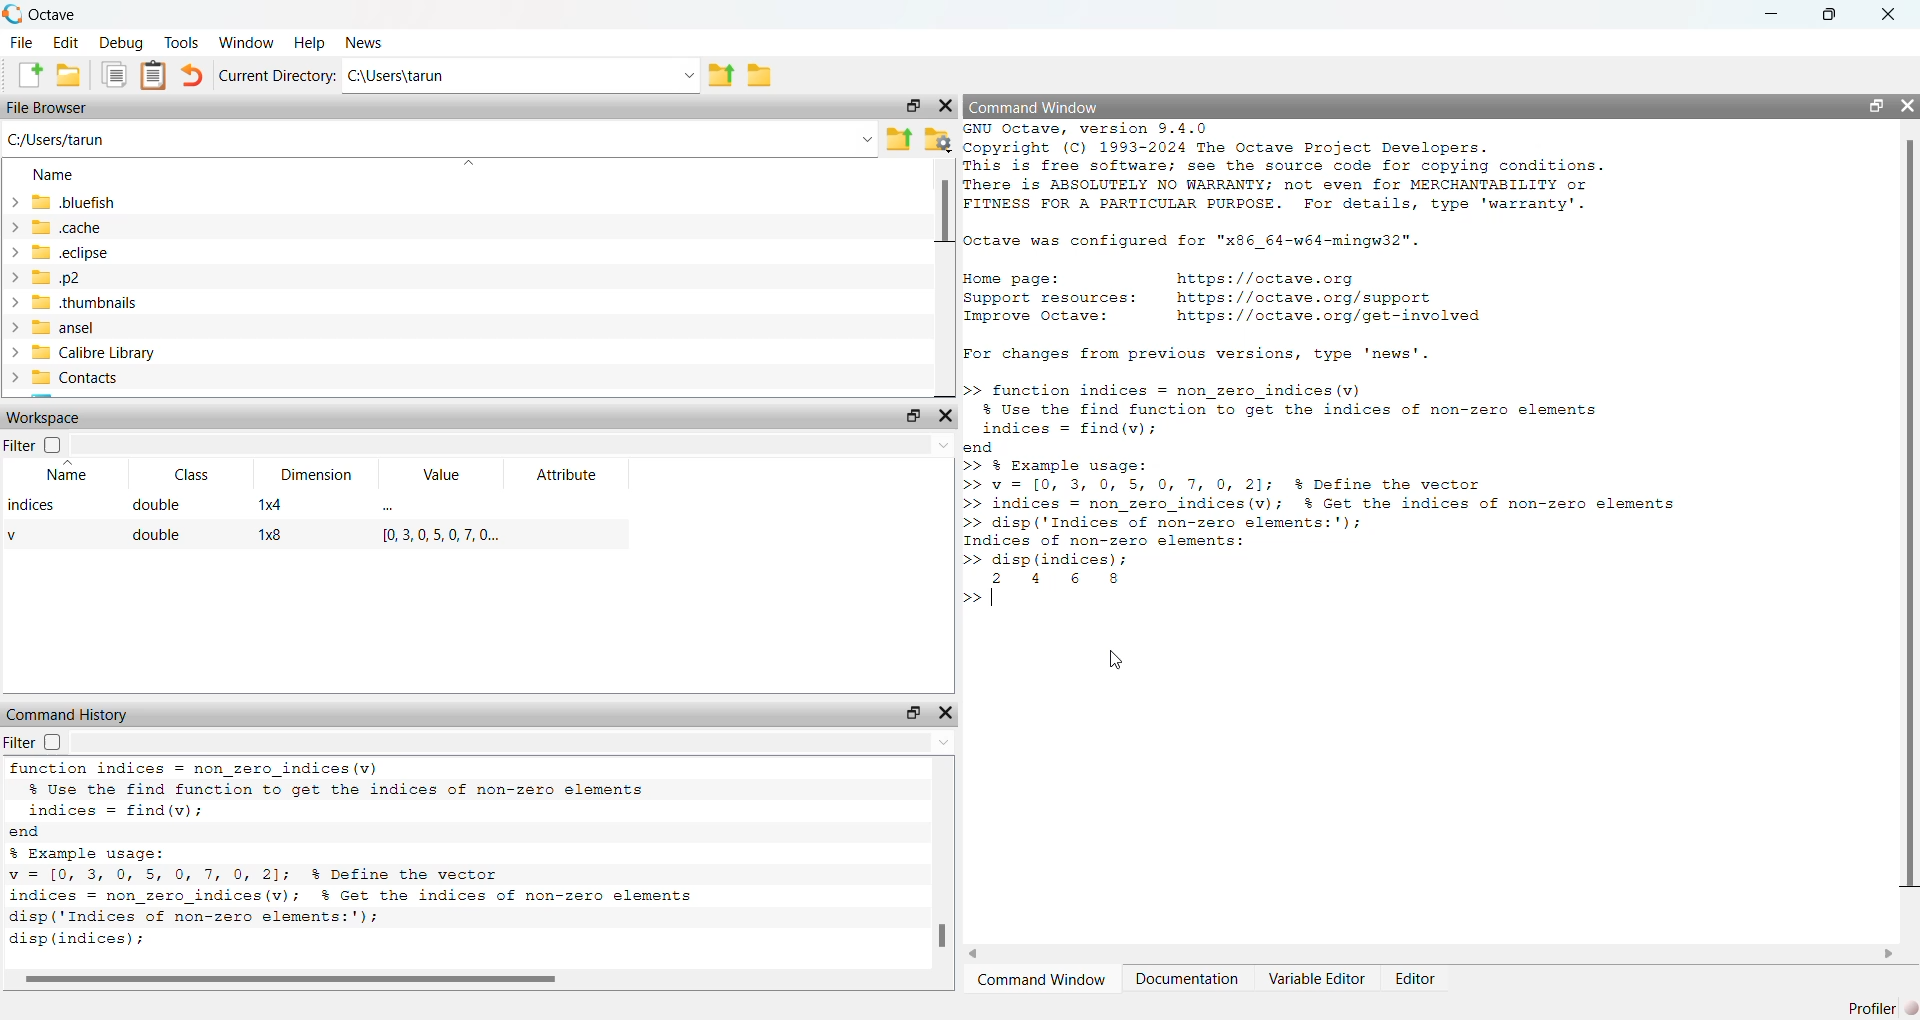 The image size is (1920, 1020). What do you see at coordinates (83, 305) in the screenshot?
I see `thumbnails` at bounding box center [83, 305].